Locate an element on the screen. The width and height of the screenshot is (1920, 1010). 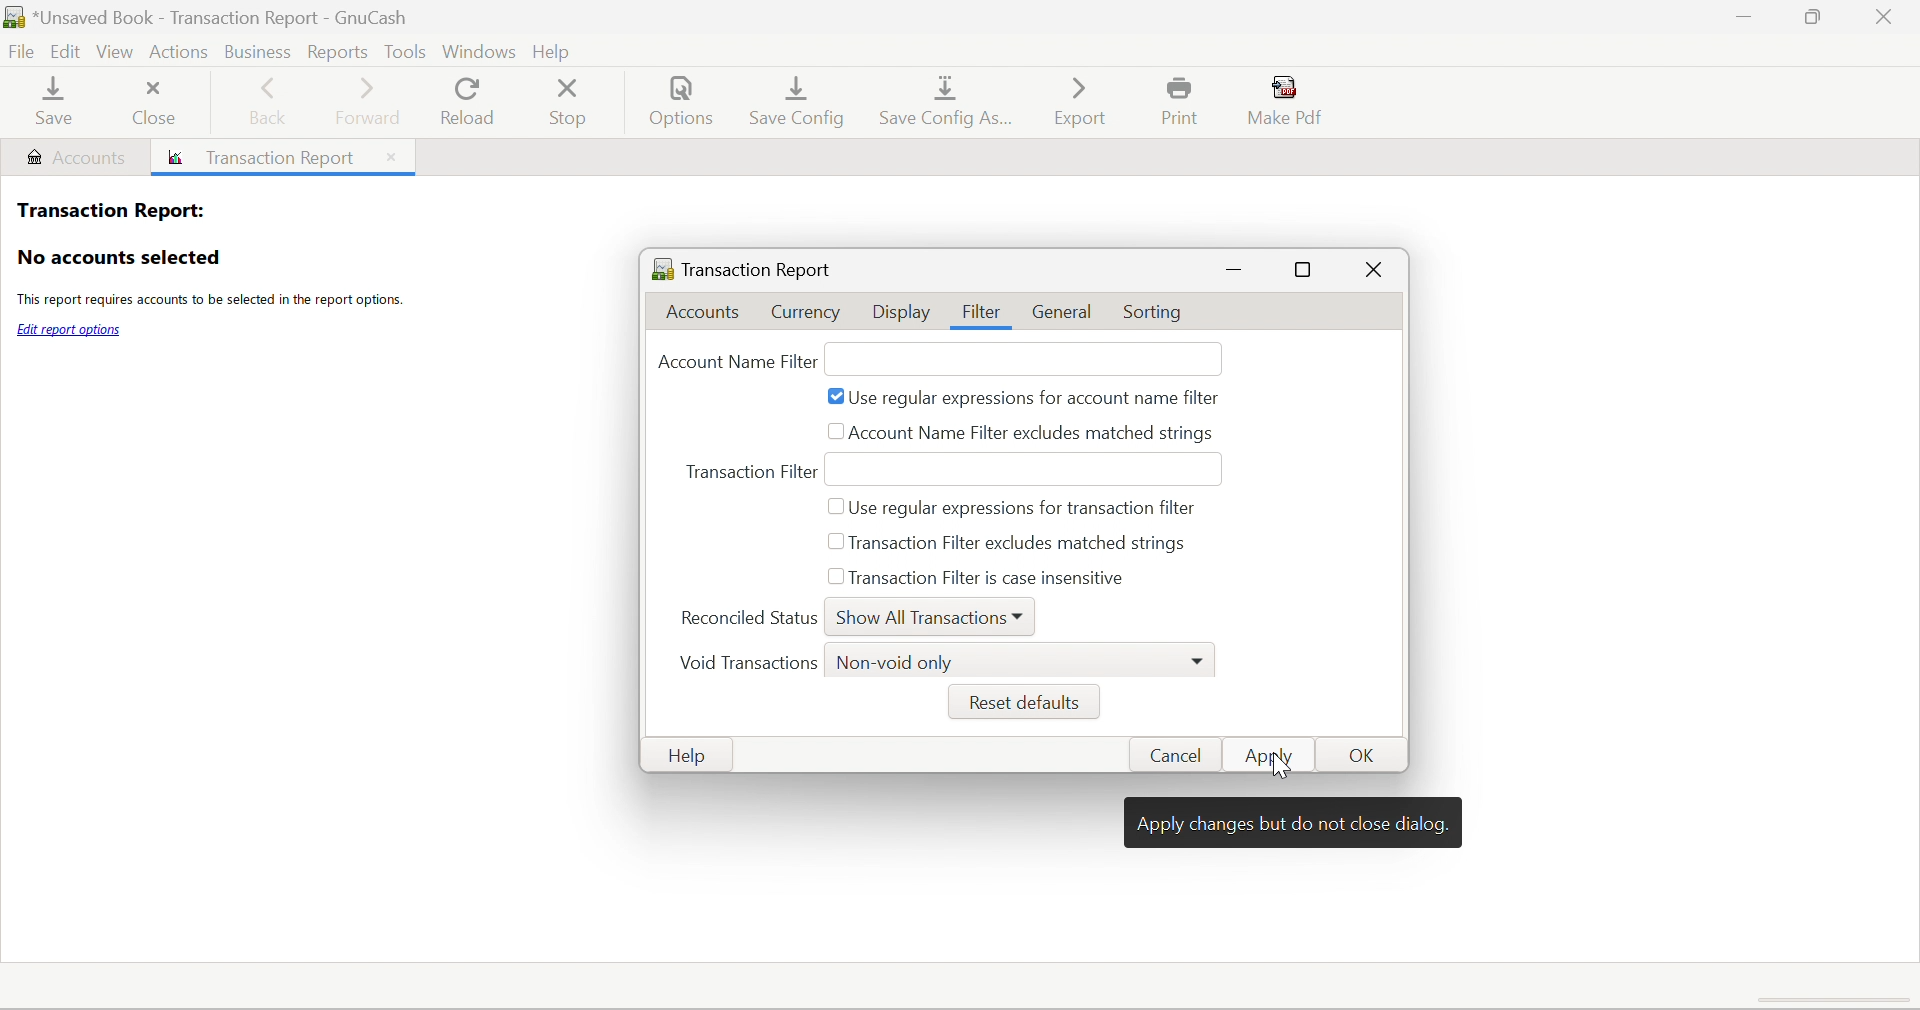
Show All Transactions is located at coordinates (920, 620).